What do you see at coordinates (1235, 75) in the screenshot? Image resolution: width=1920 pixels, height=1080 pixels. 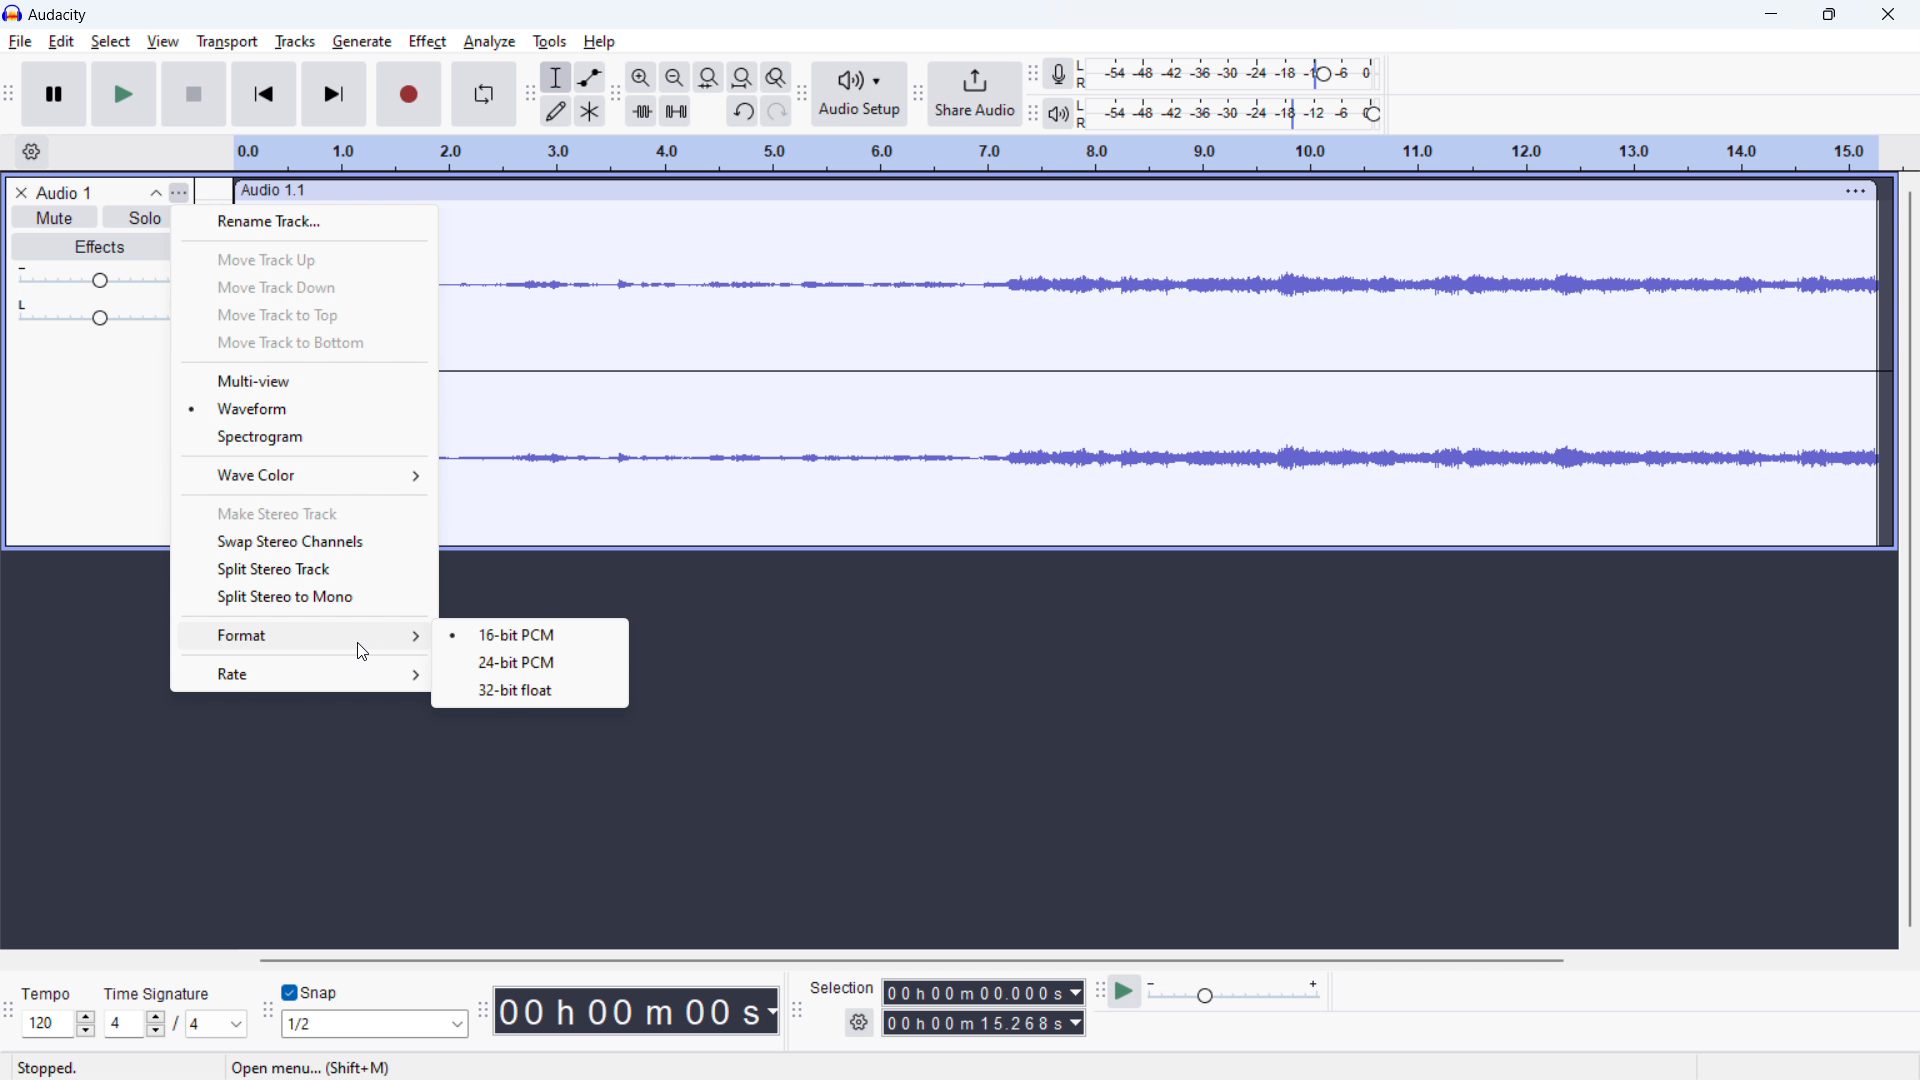 I see `record level` at bounding box center [1235, 75].